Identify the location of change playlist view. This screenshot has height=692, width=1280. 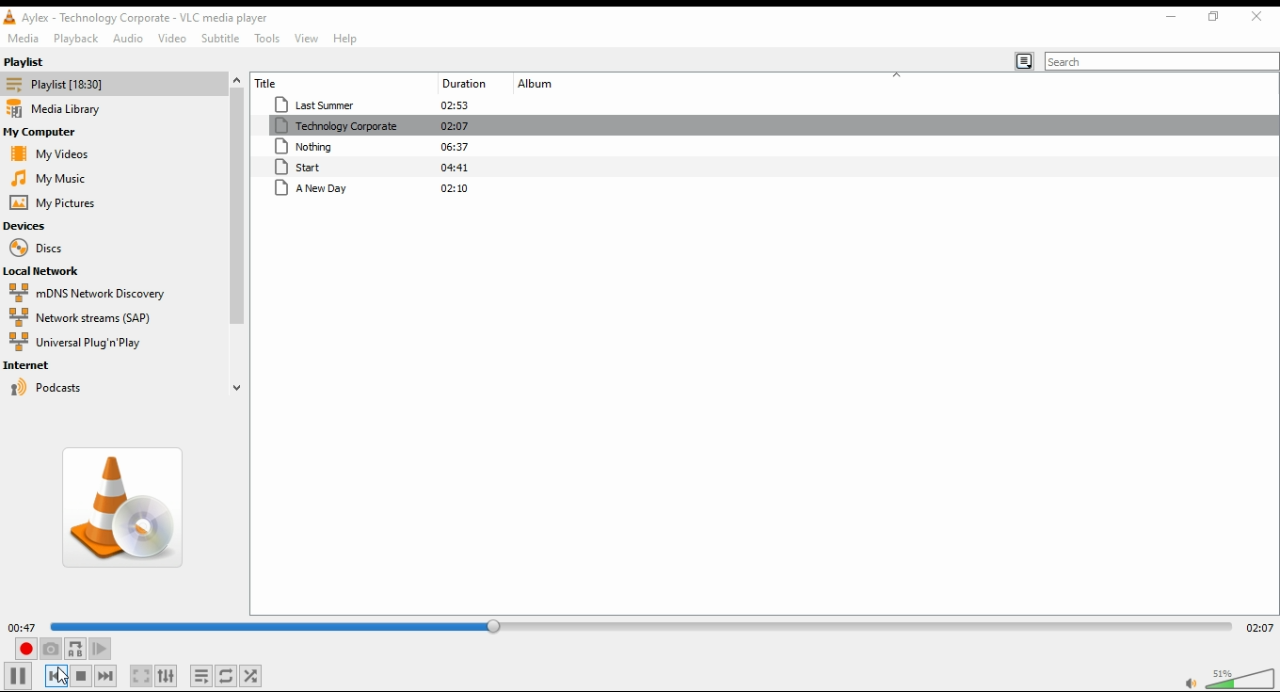
(1024, 62).